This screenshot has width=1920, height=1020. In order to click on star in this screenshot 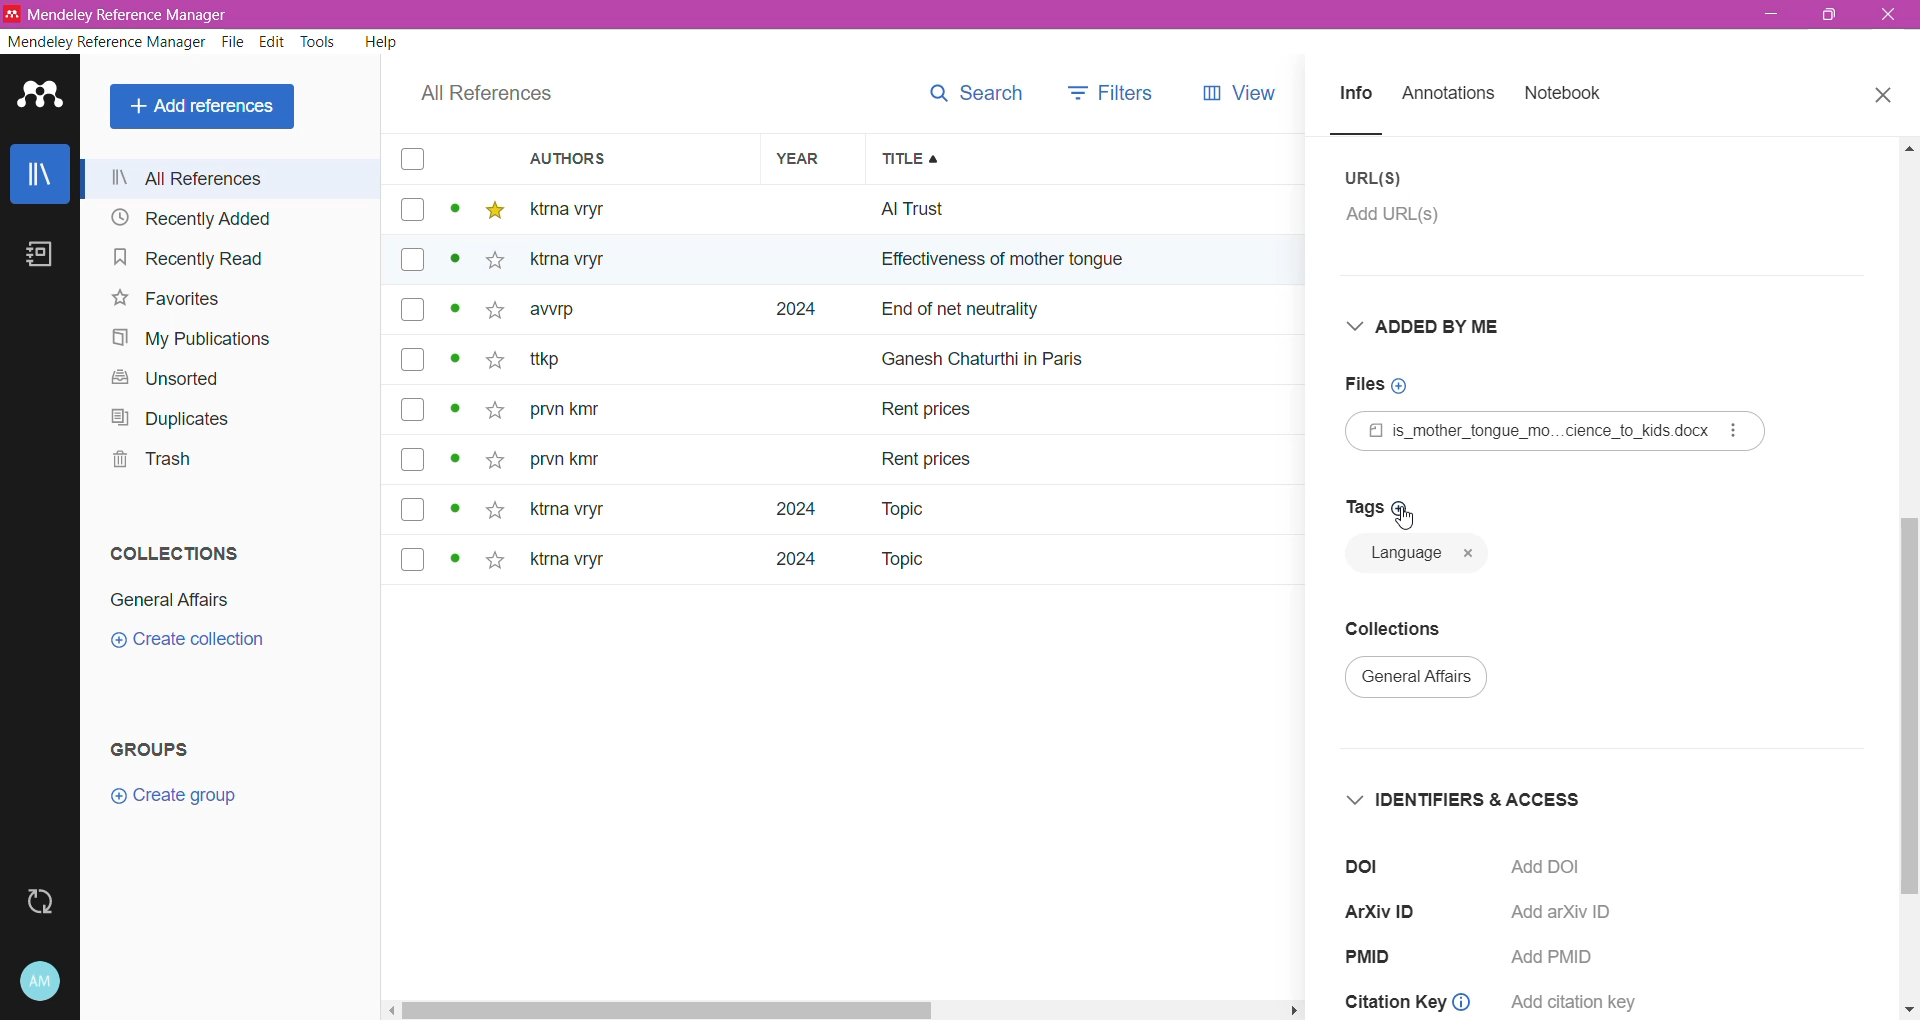, I will do `click(494, 563)`.